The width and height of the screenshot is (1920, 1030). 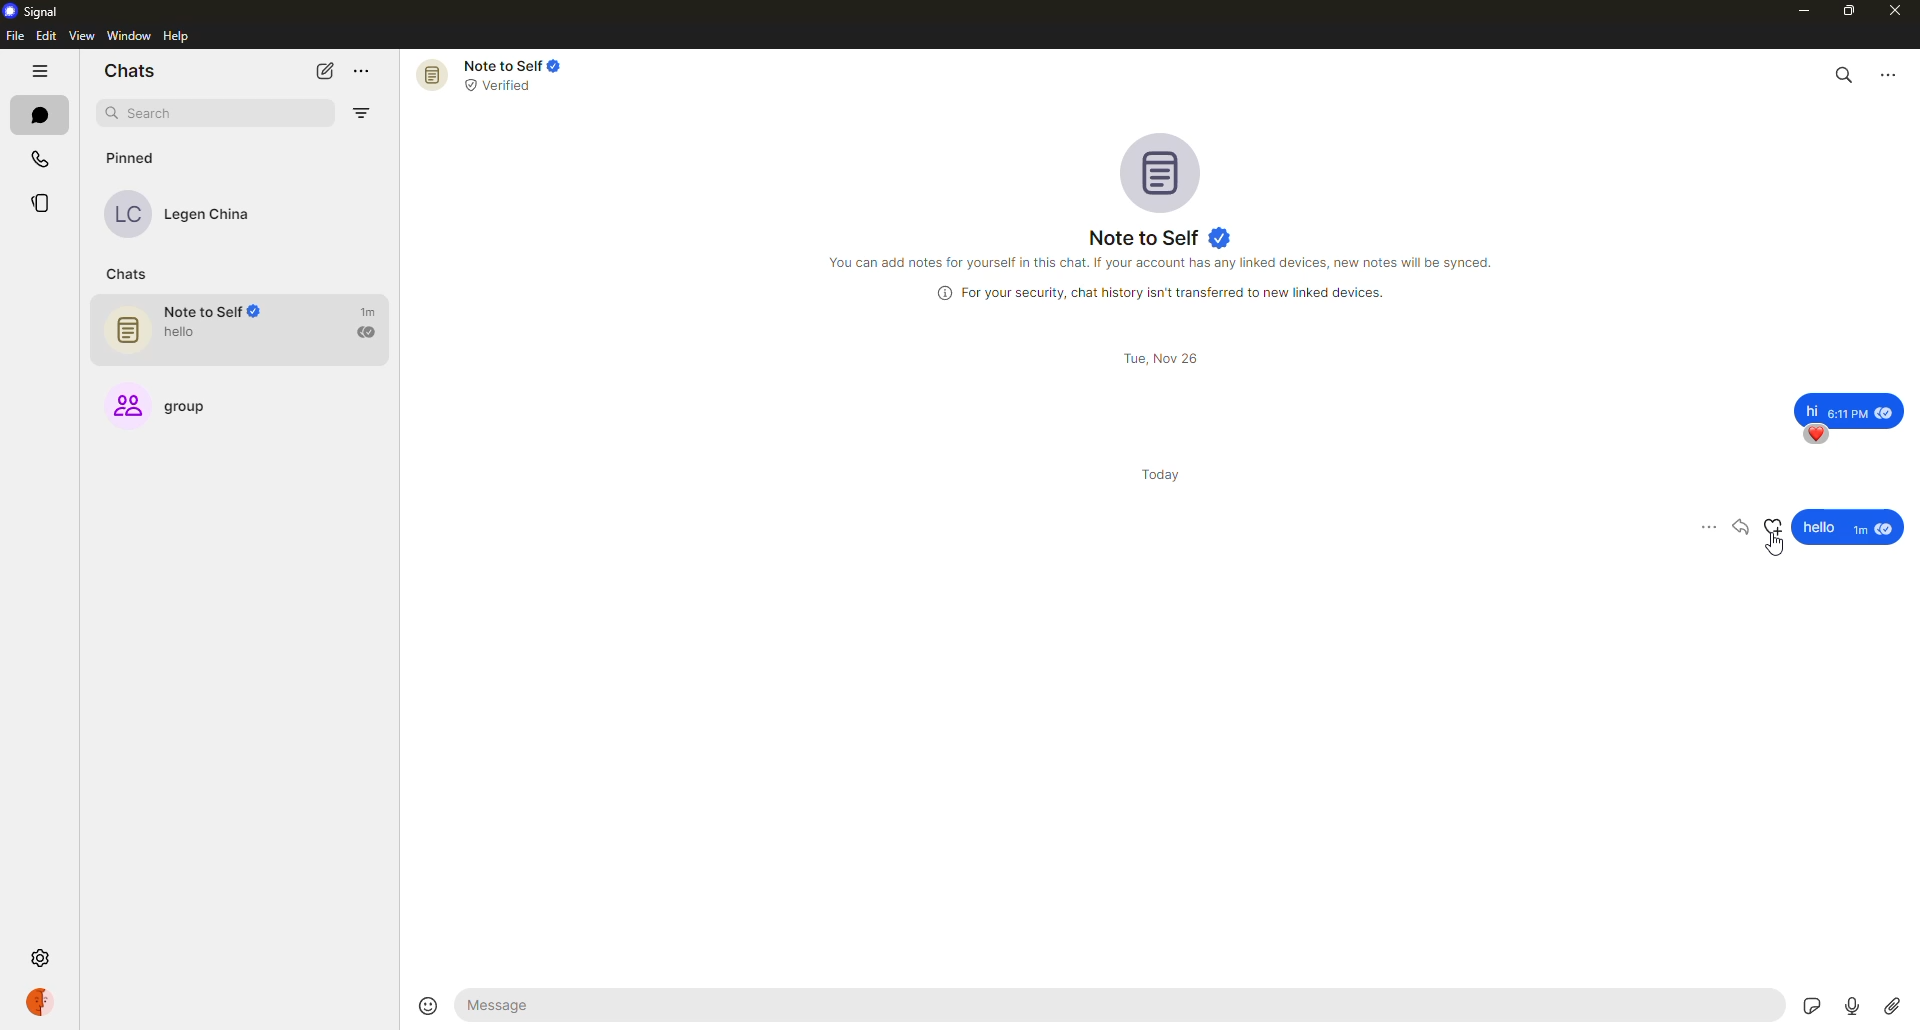 What do you see at coordinates (1164, 238) in the screenshot?
I see `note to self` at bounding box center [1164, 238].